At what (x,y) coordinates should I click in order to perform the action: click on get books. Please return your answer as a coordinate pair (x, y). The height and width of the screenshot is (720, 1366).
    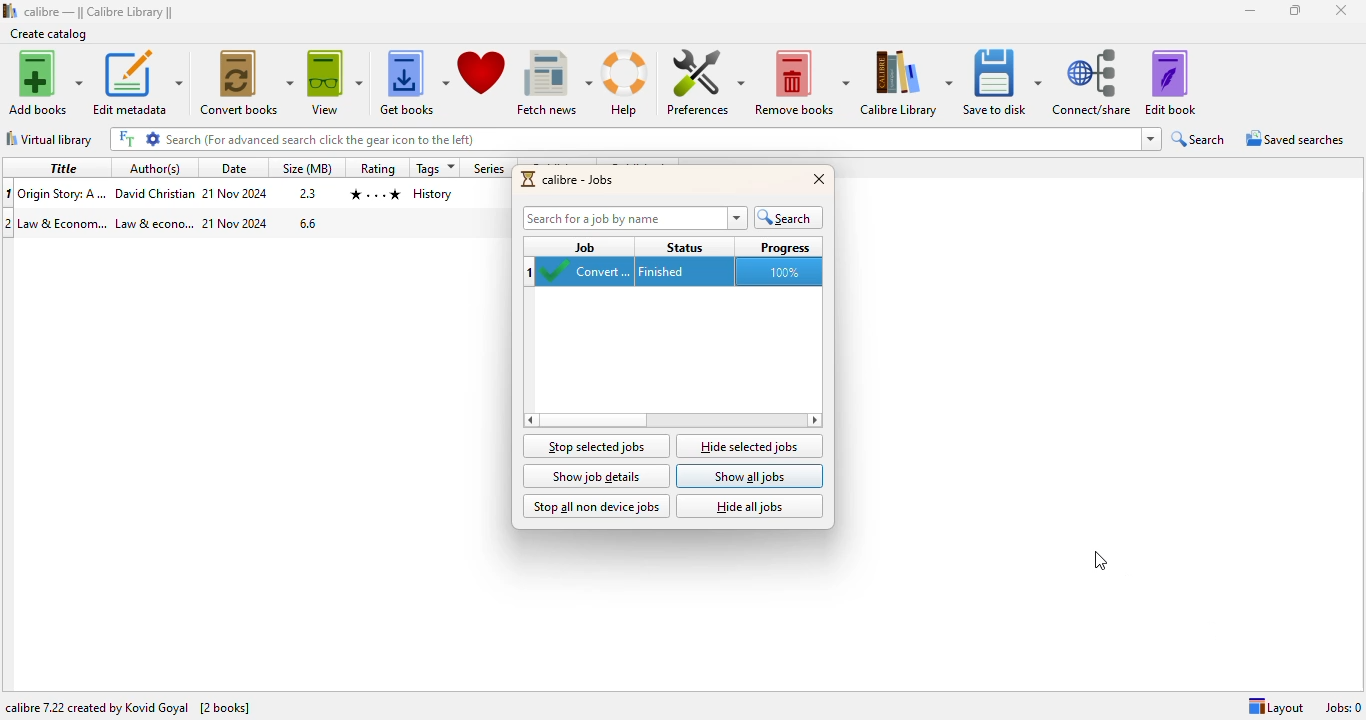
    Looking at the image, I should click on (412, 82).